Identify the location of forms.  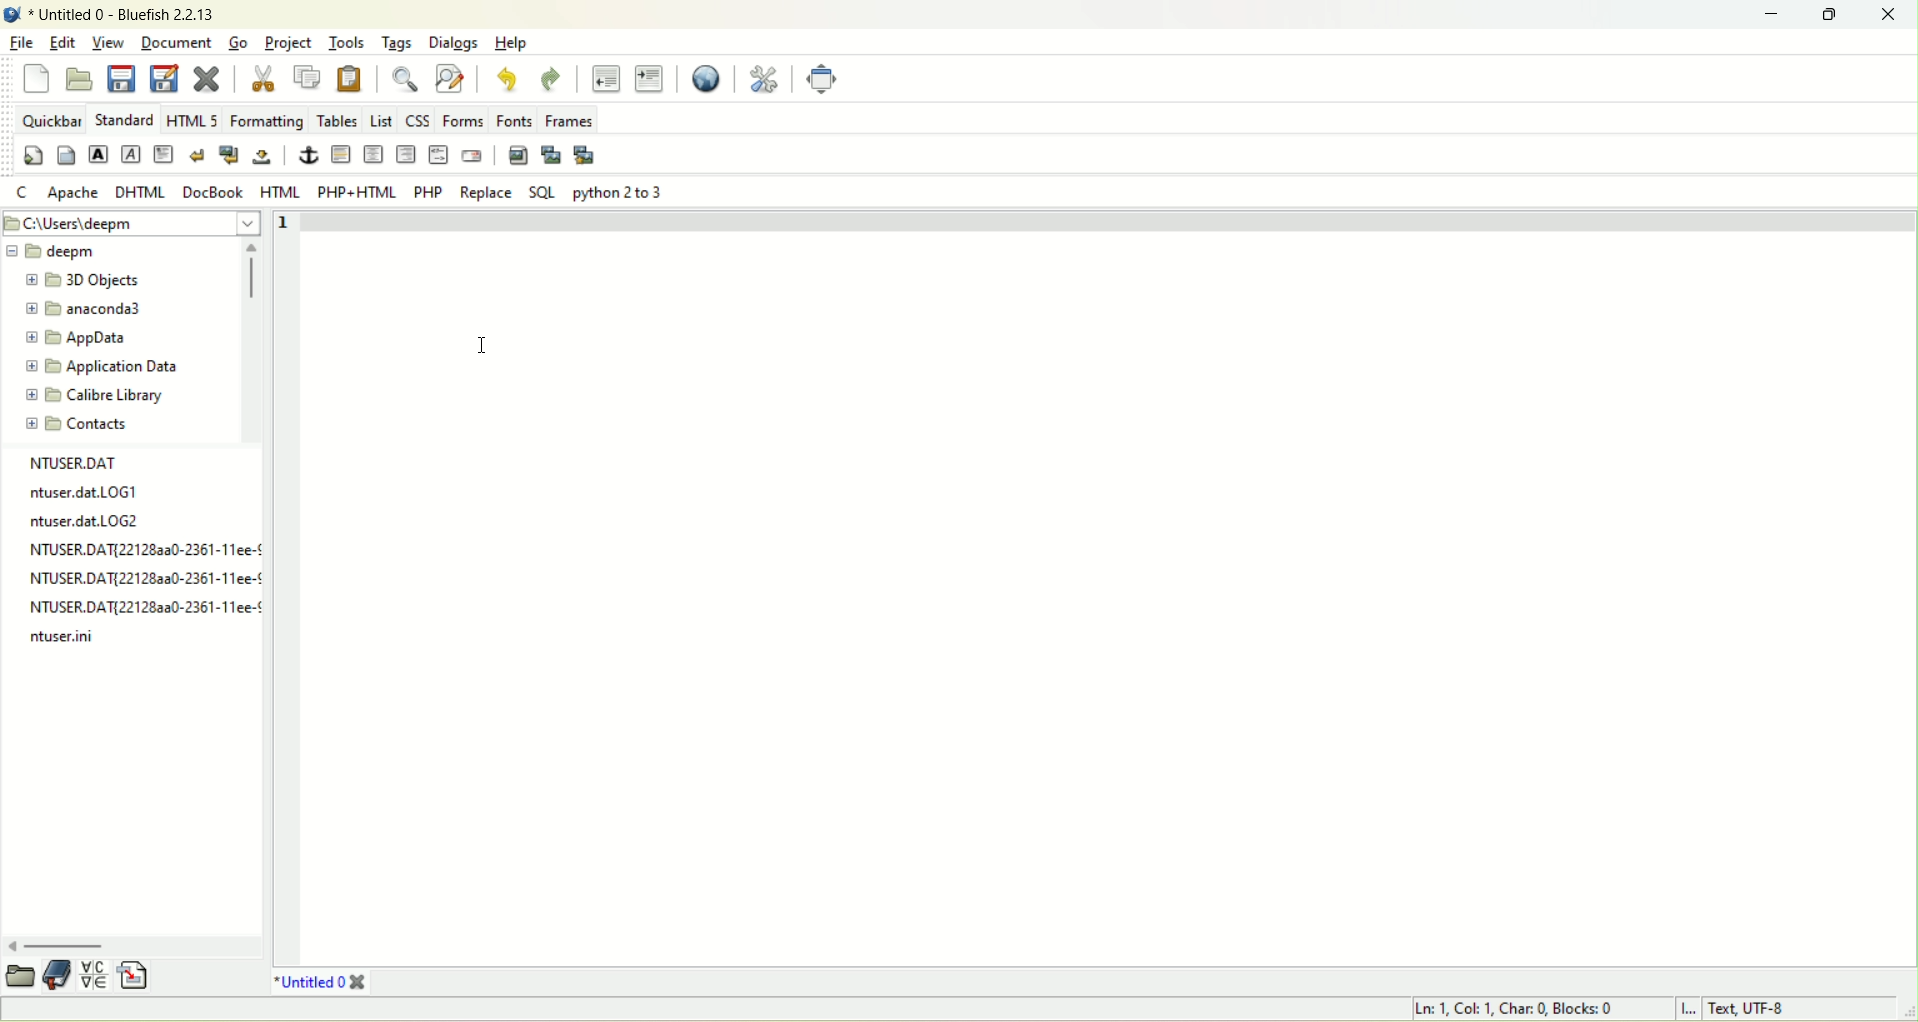
(462, 120).